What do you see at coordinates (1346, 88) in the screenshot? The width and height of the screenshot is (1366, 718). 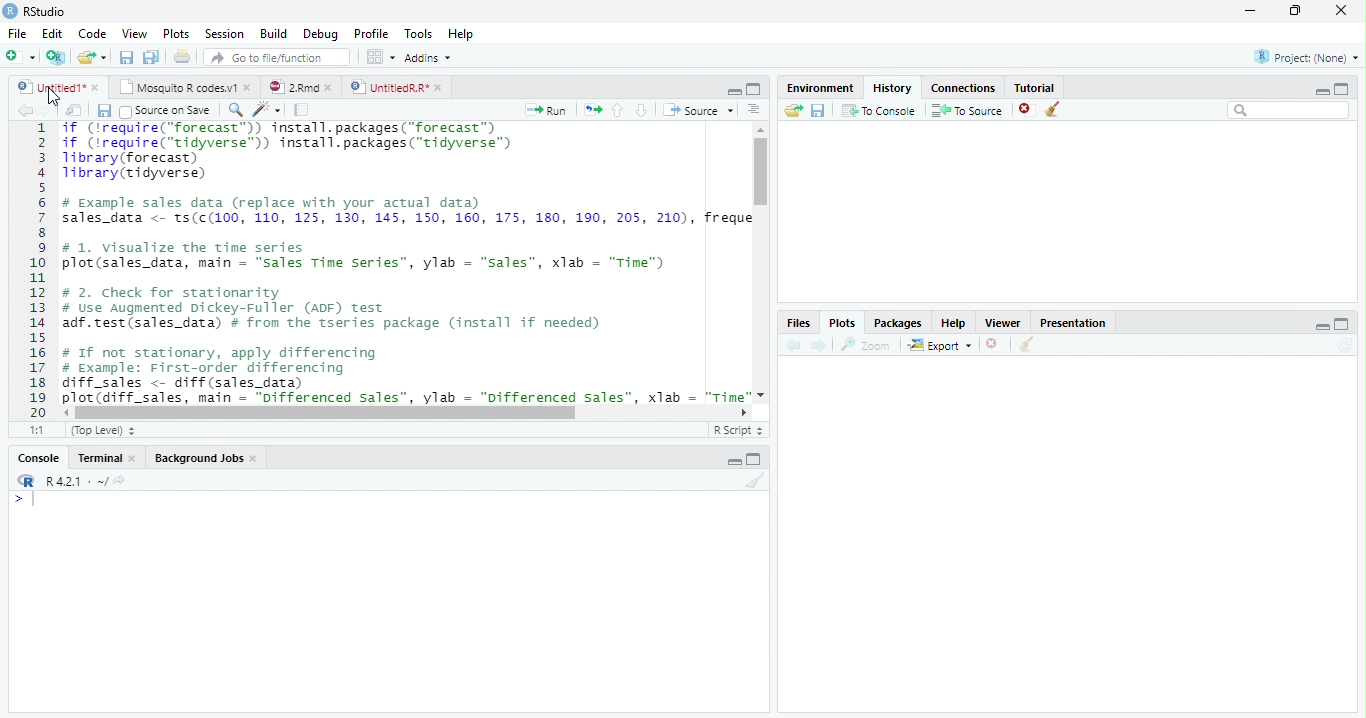 I see `Maximize` at bounding box center [1346, 88].